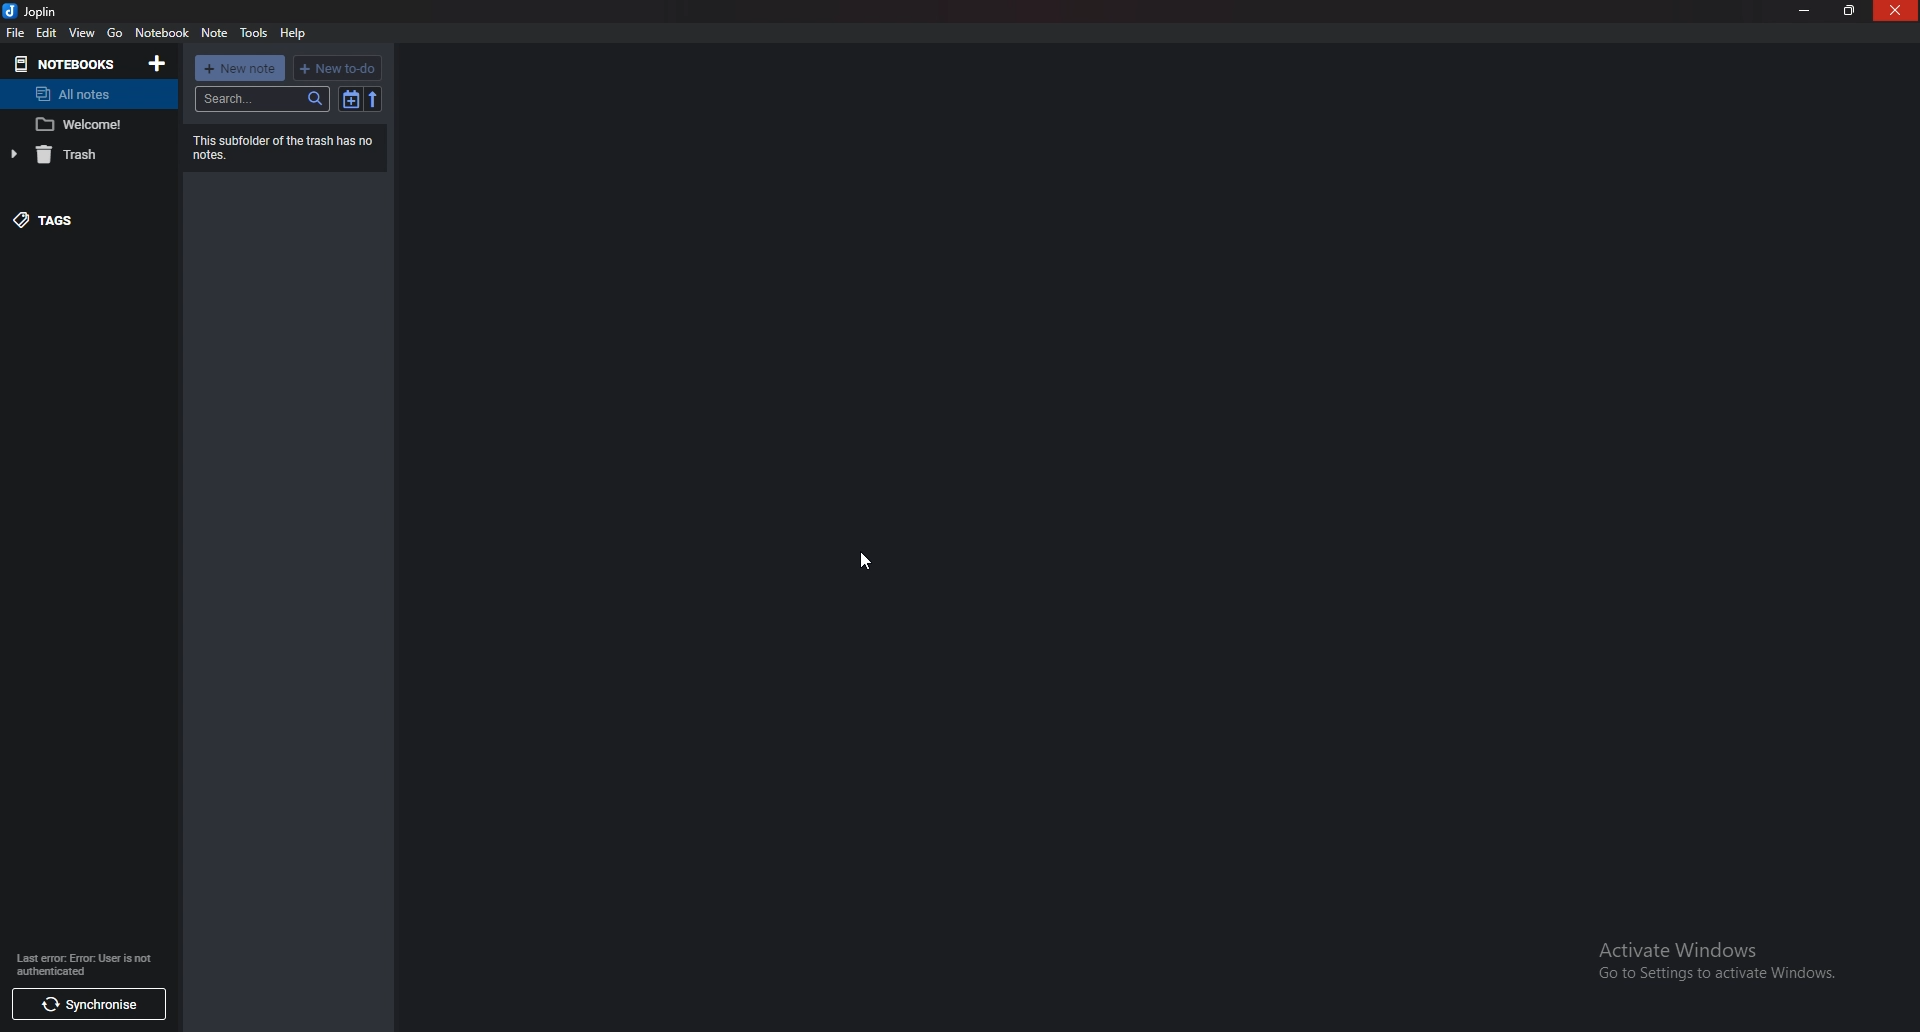  I want to click on Notebooks, so click(64, 63).